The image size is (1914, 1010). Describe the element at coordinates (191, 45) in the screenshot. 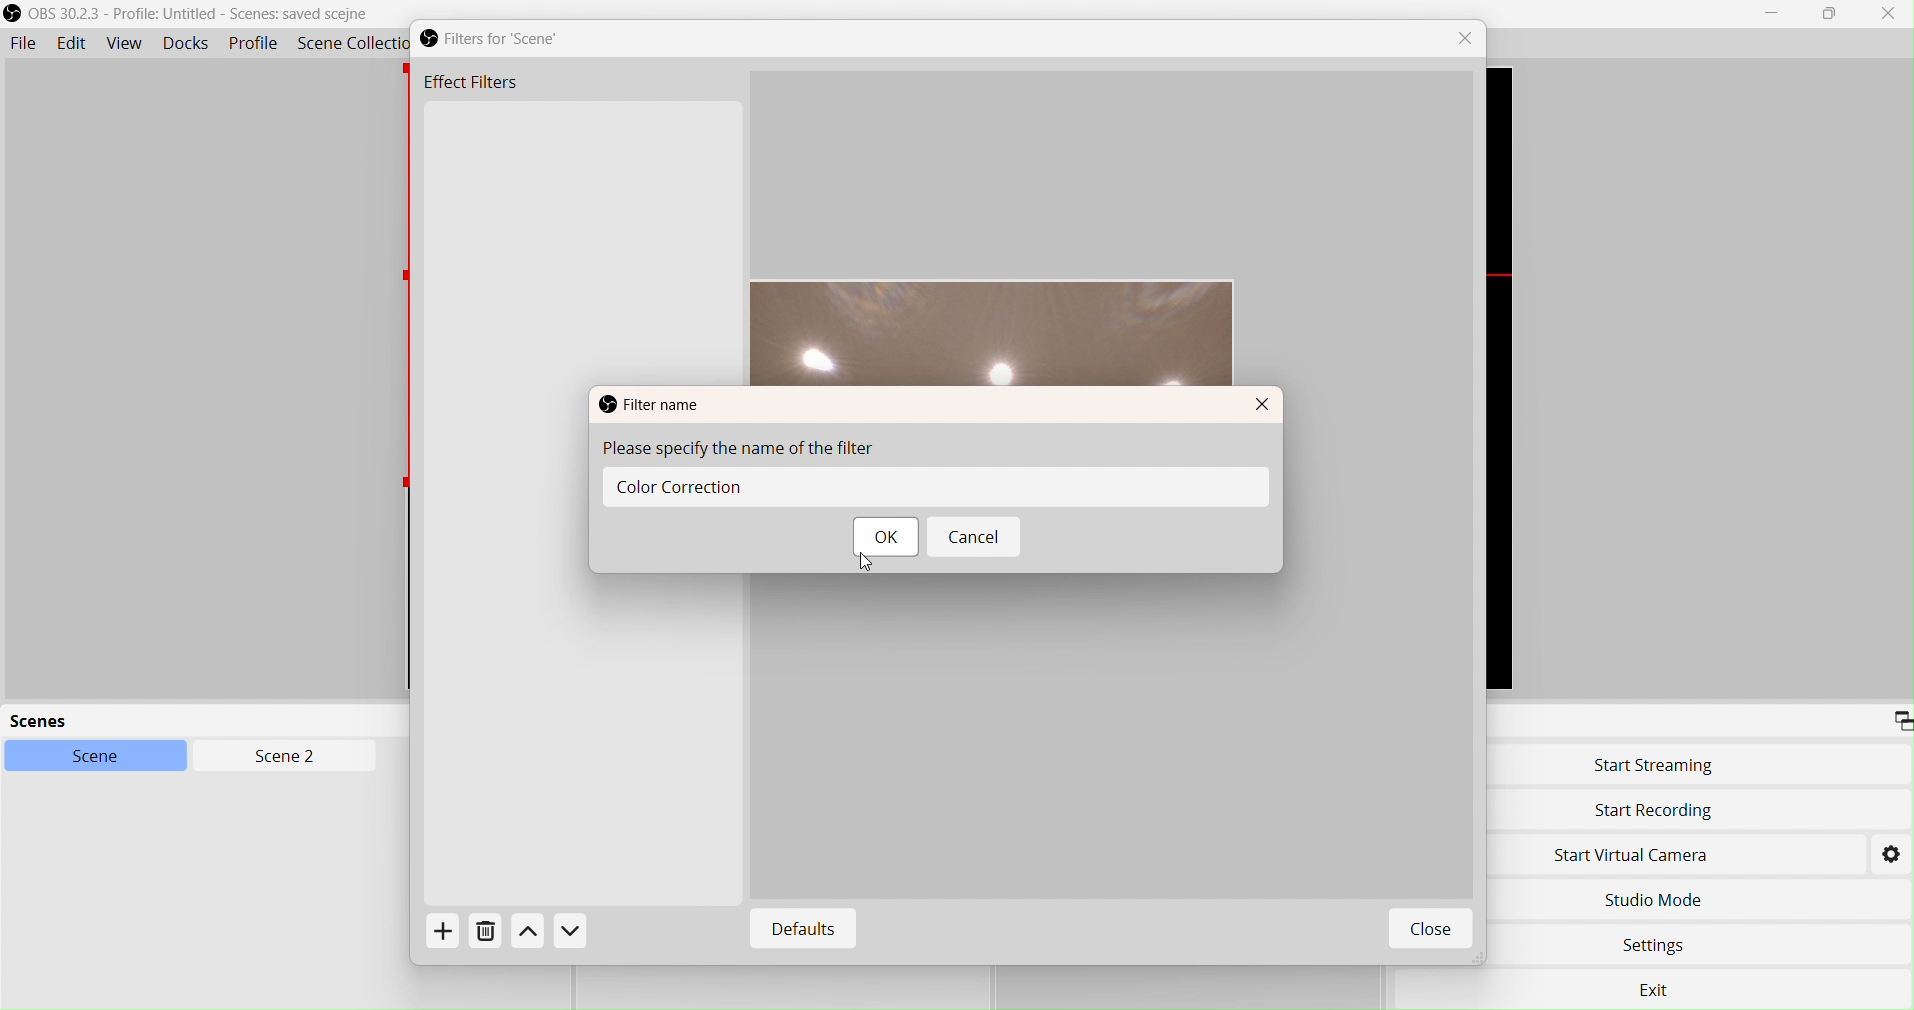

I see `Docks` at that location.